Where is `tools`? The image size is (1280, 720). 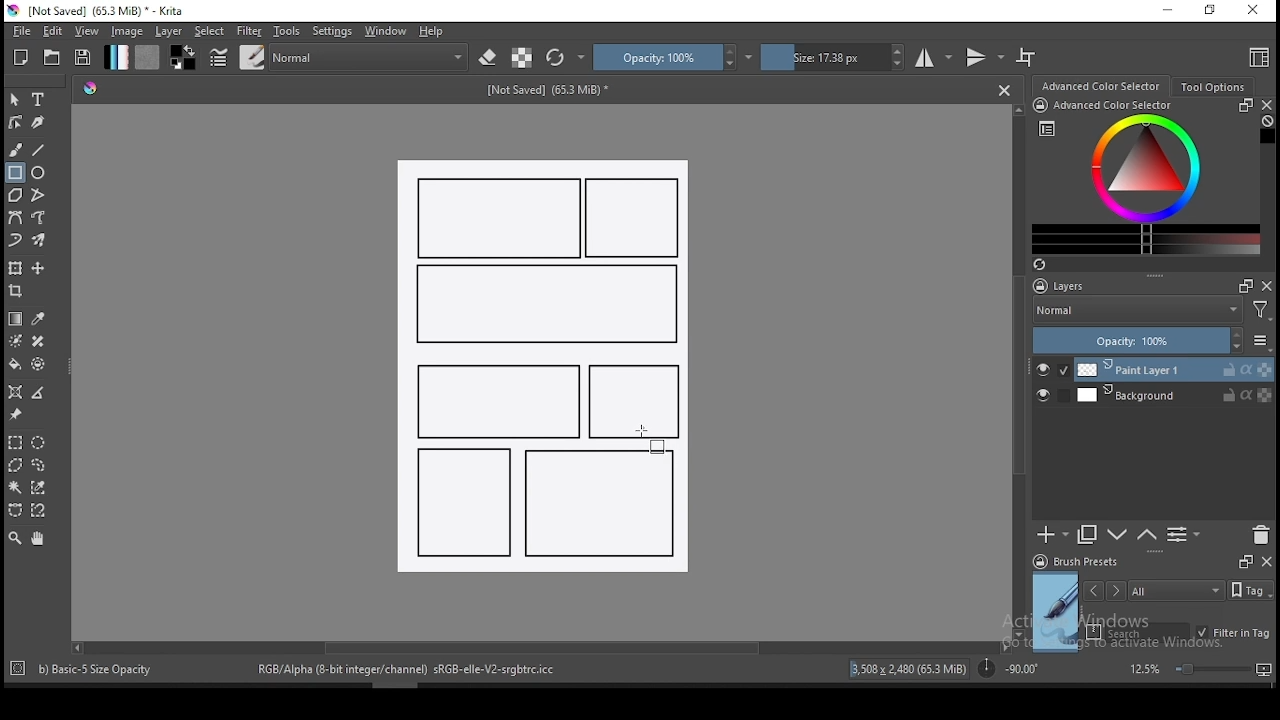 tools is located at coordinates (287, 31).